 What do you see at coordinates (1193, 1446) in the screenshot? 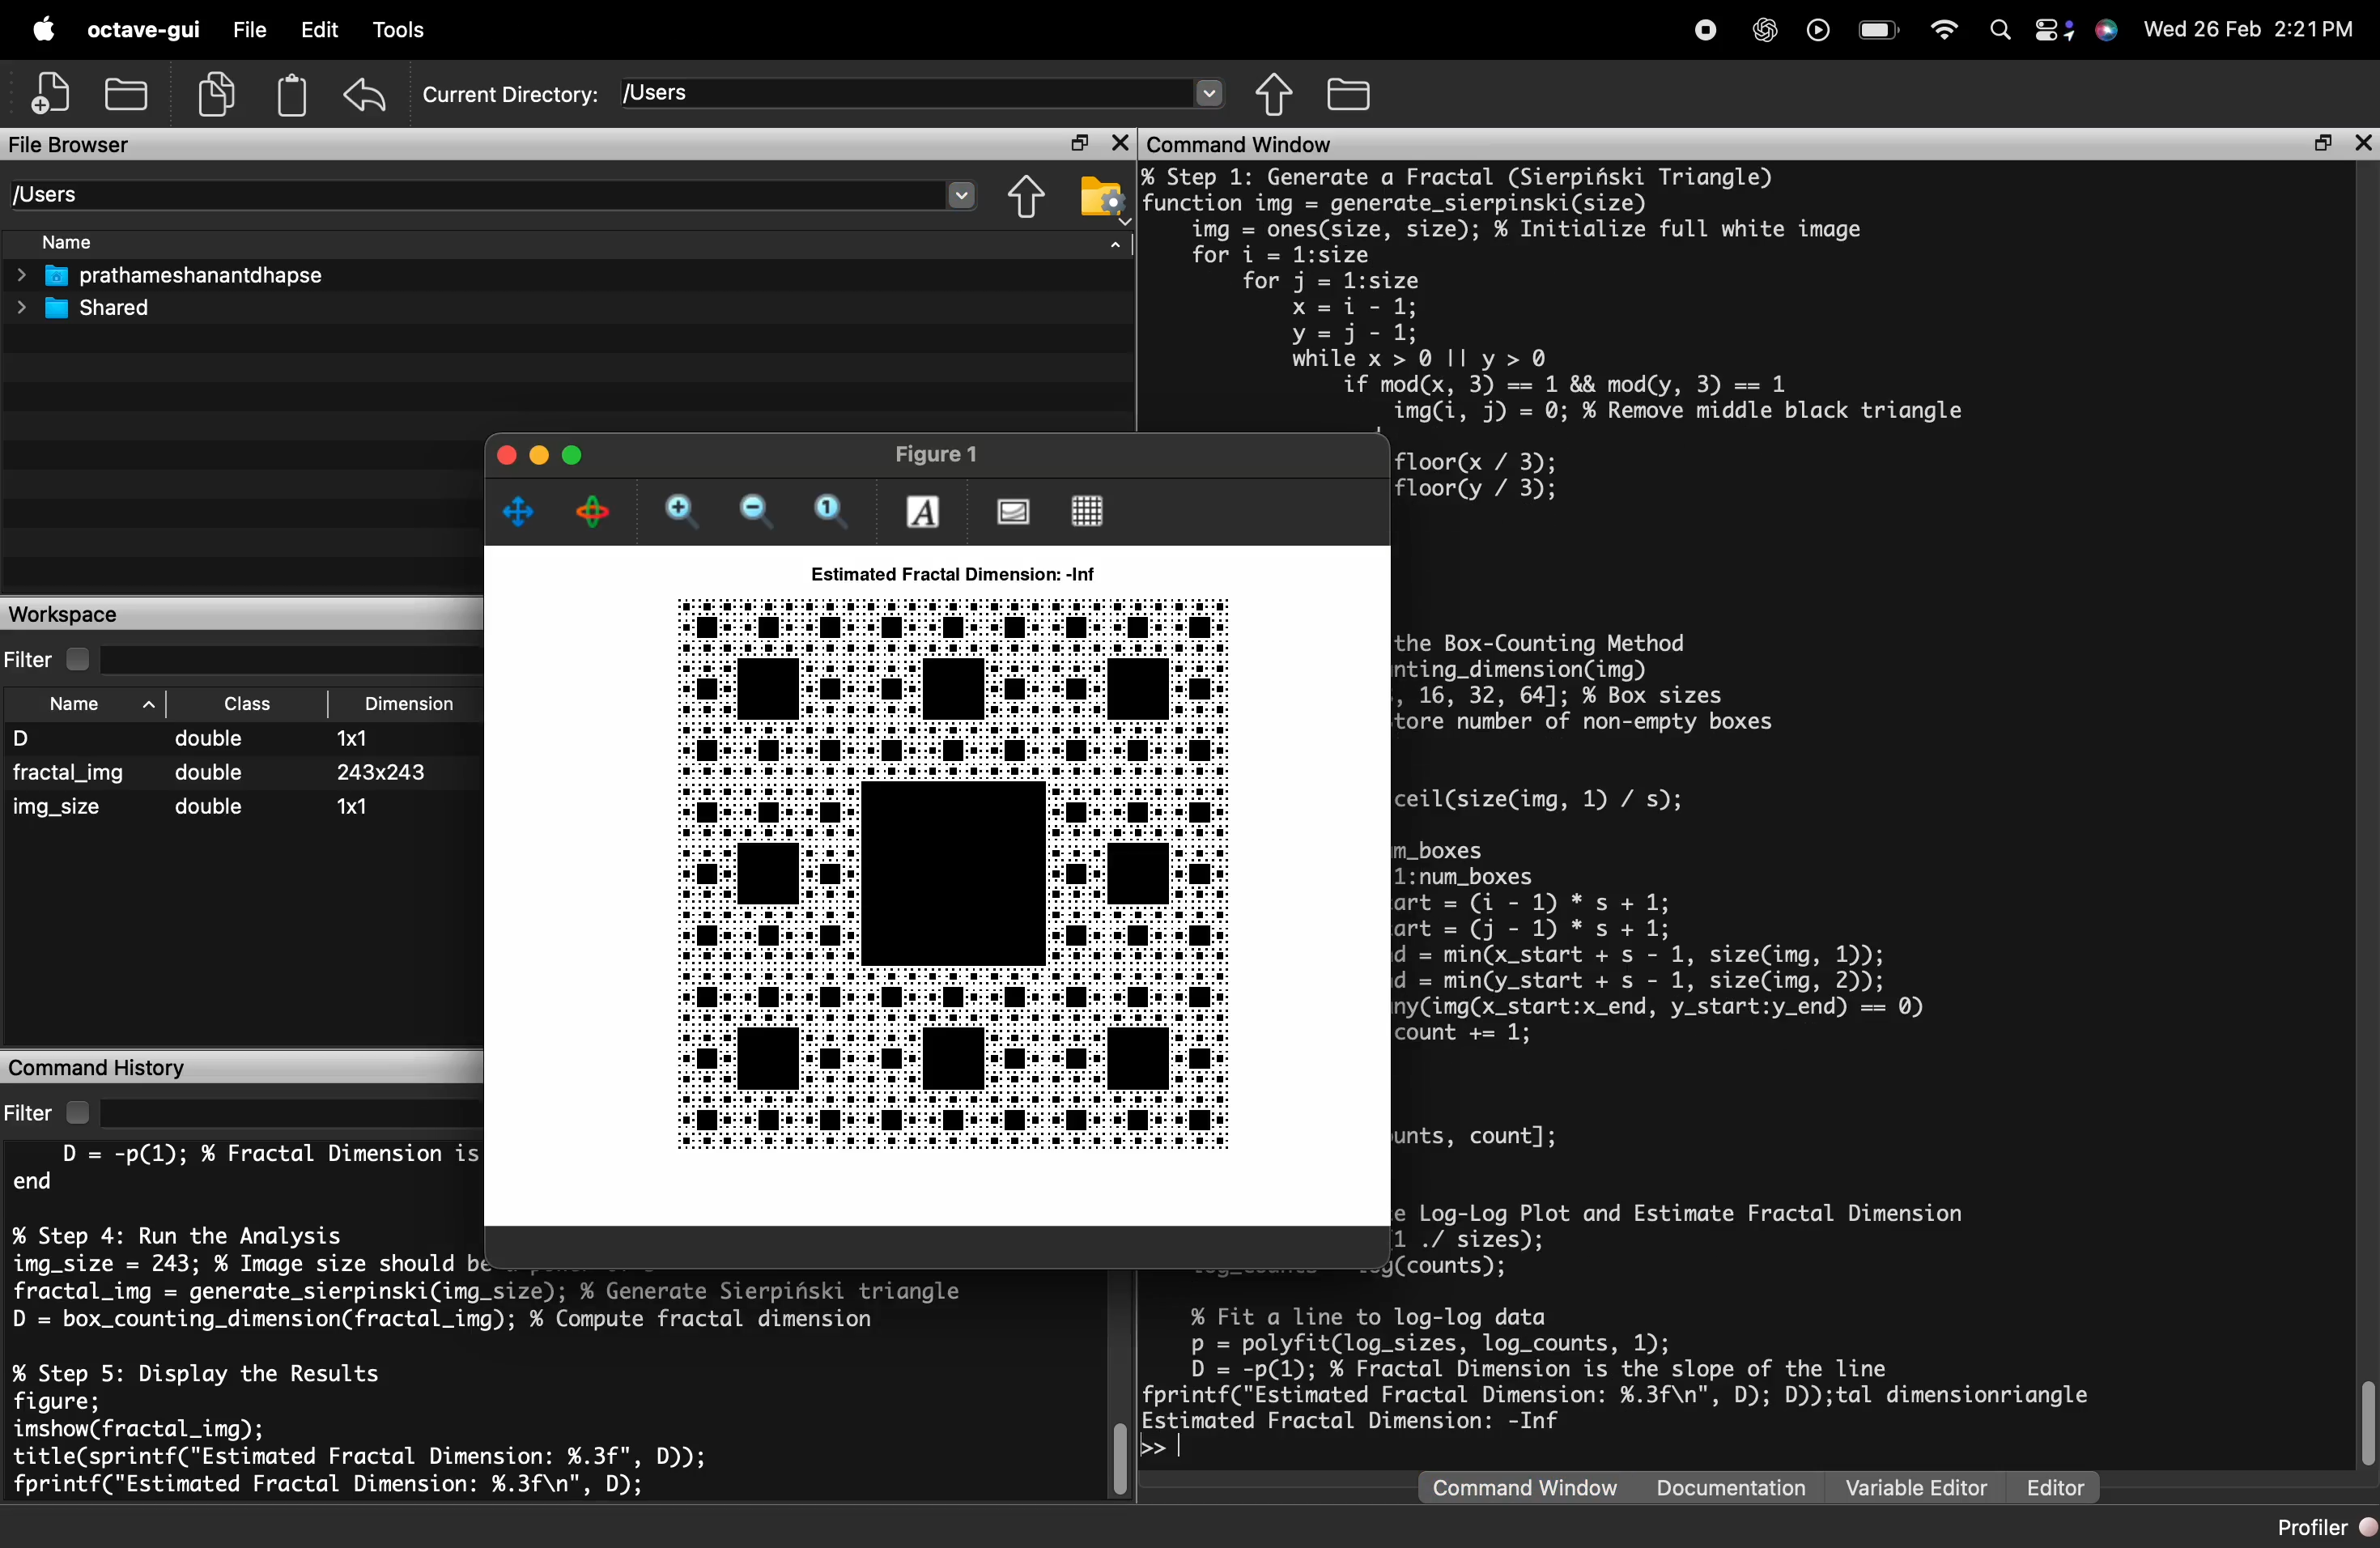
I see `typing cursor` at bounding box center [1193, 1446].